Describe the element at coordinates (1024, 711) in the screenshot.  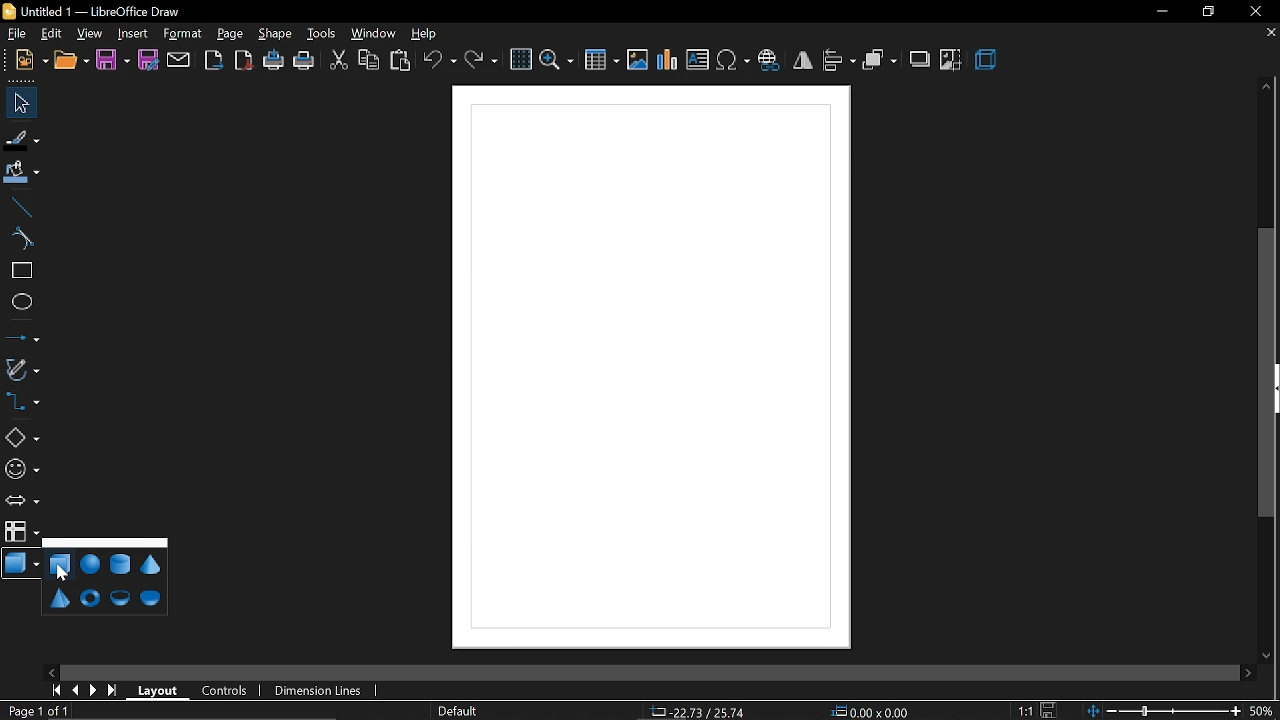
I see `scaling factor` at that location.